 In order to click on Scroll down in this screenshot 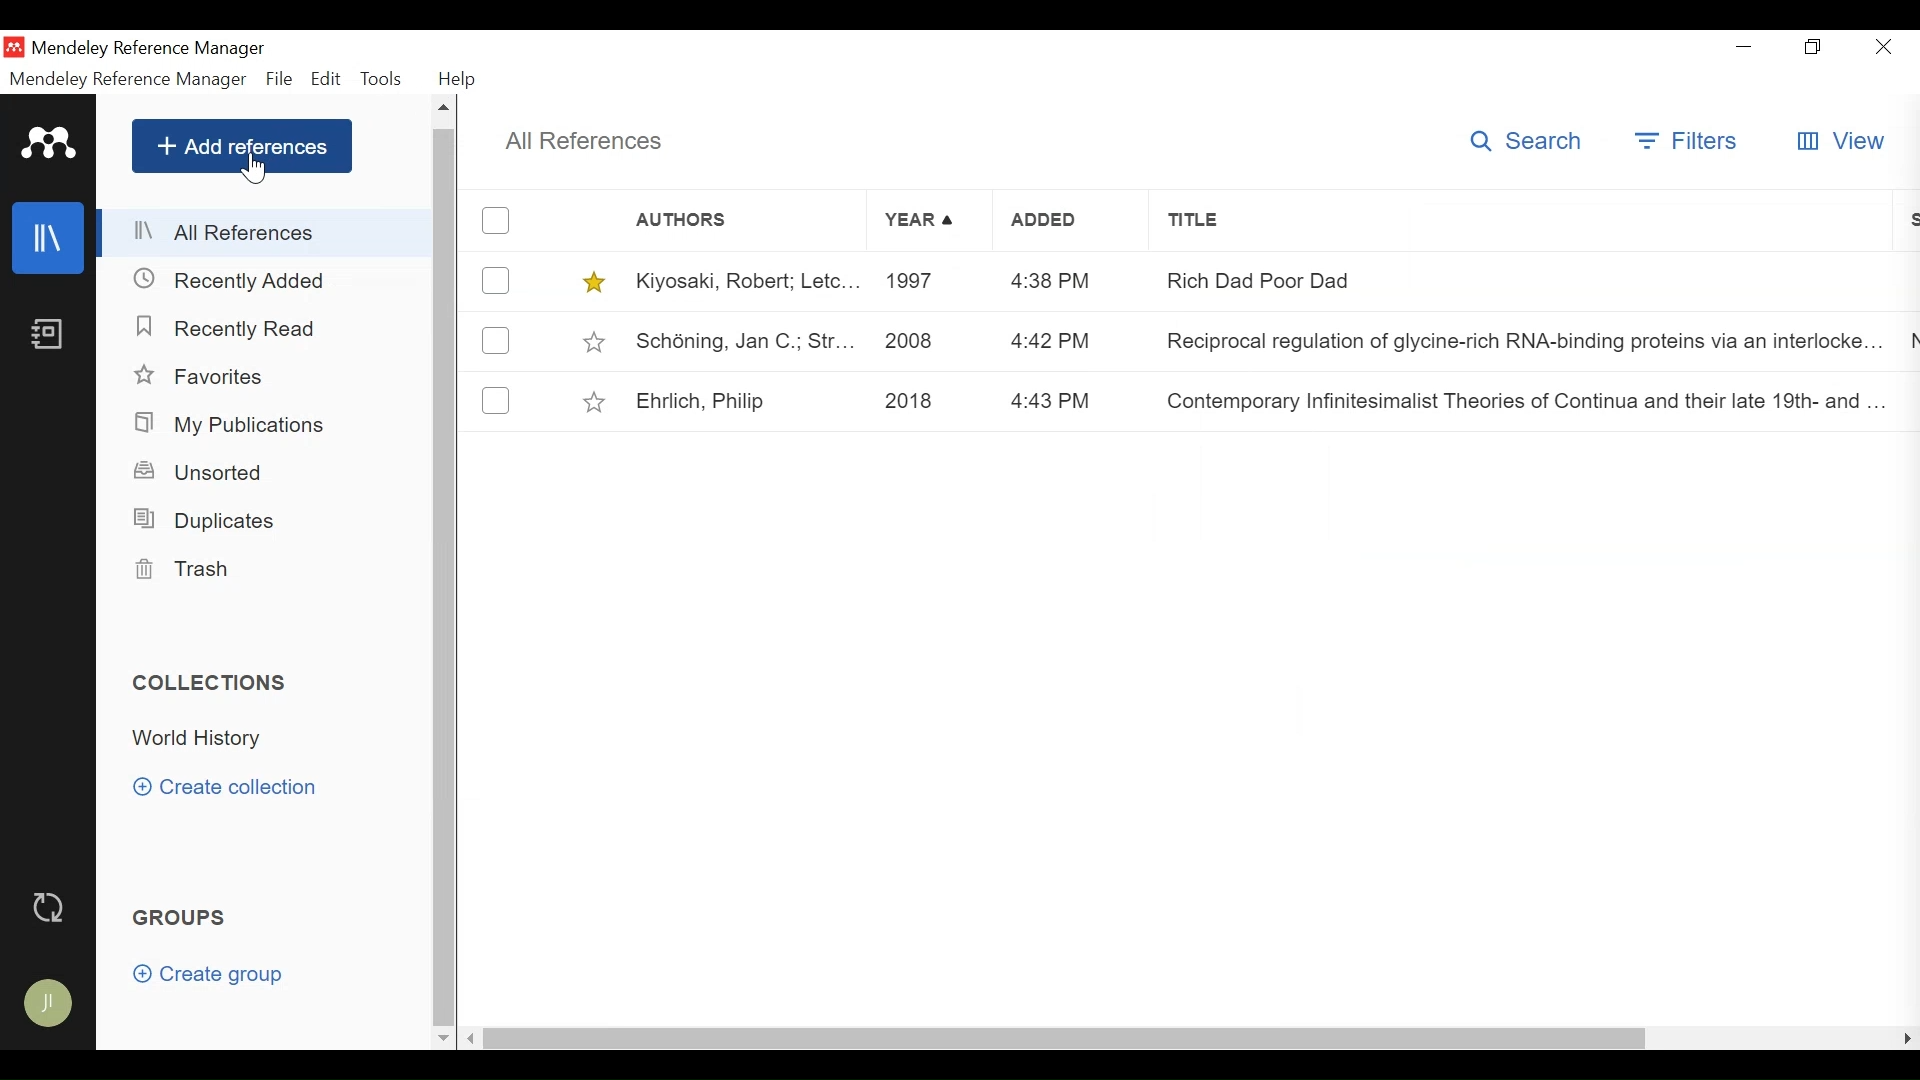, I will do `click(441, 1041)`.